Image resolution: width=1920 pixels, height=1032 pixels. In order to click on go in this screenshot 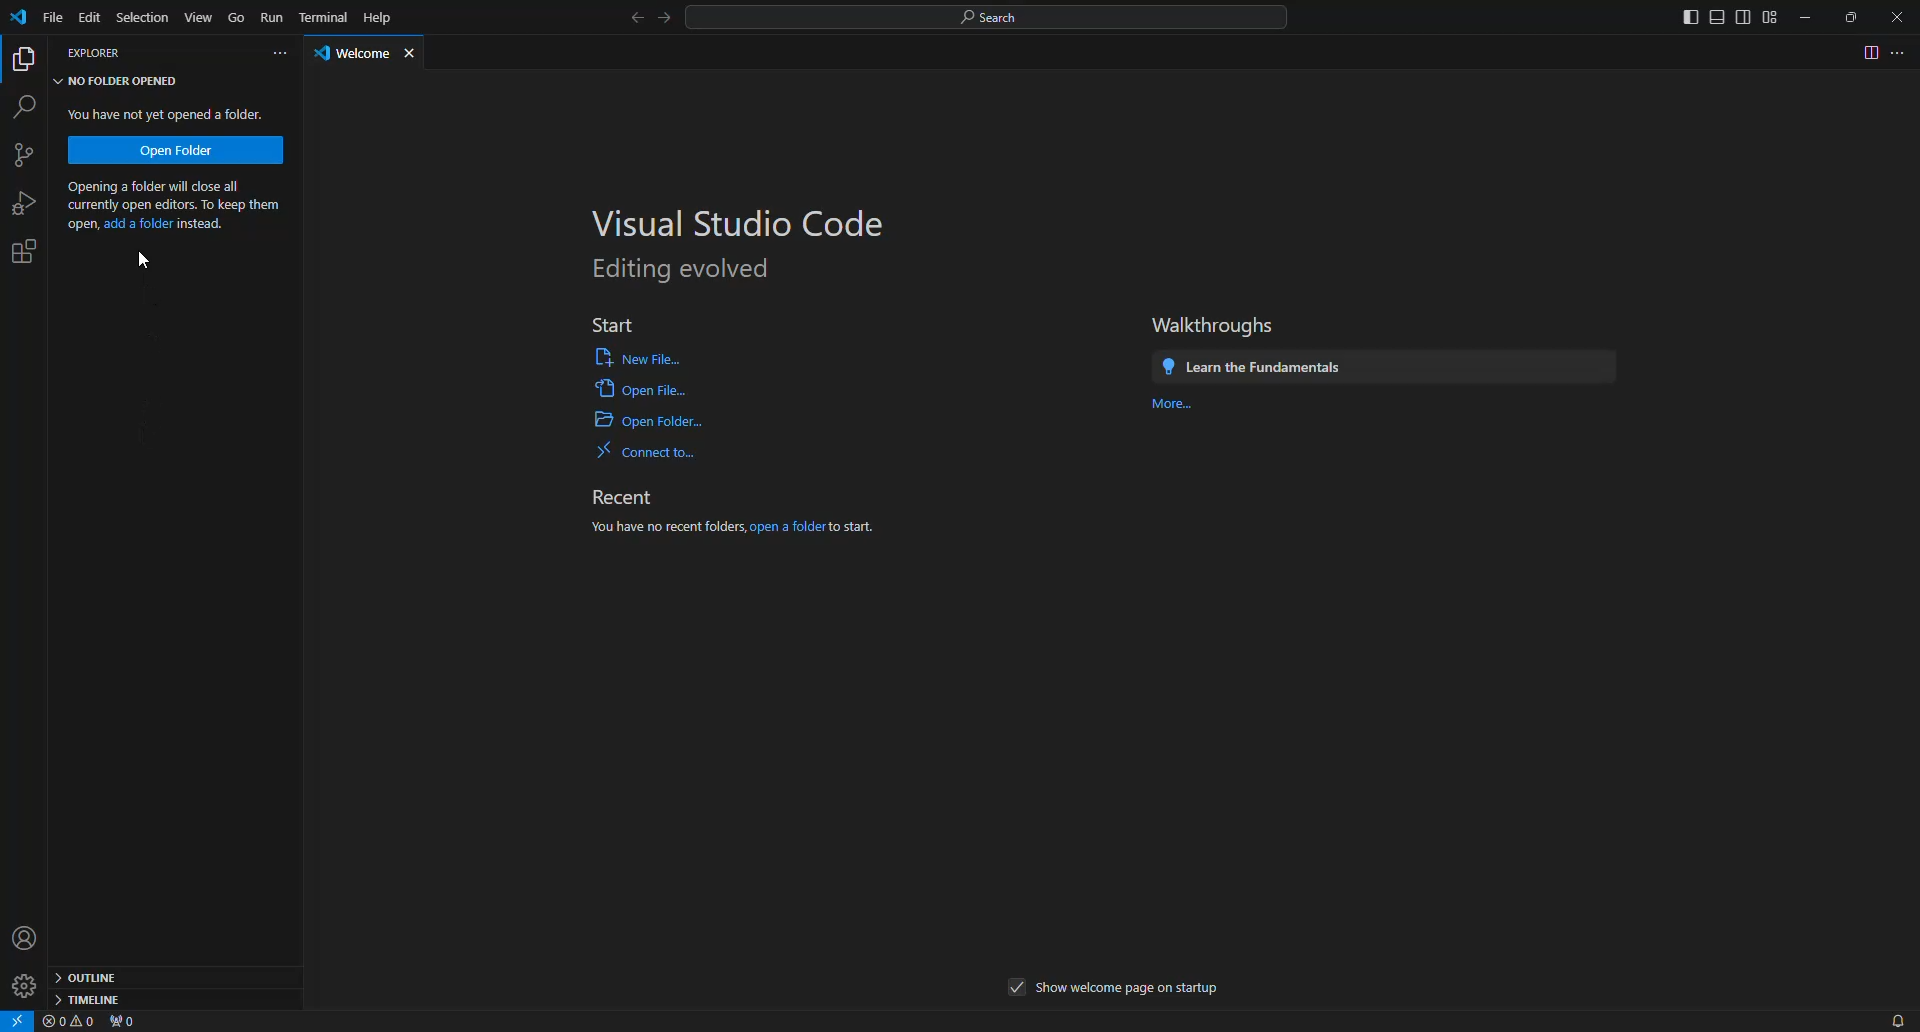, I will do `click(236, 17)`.